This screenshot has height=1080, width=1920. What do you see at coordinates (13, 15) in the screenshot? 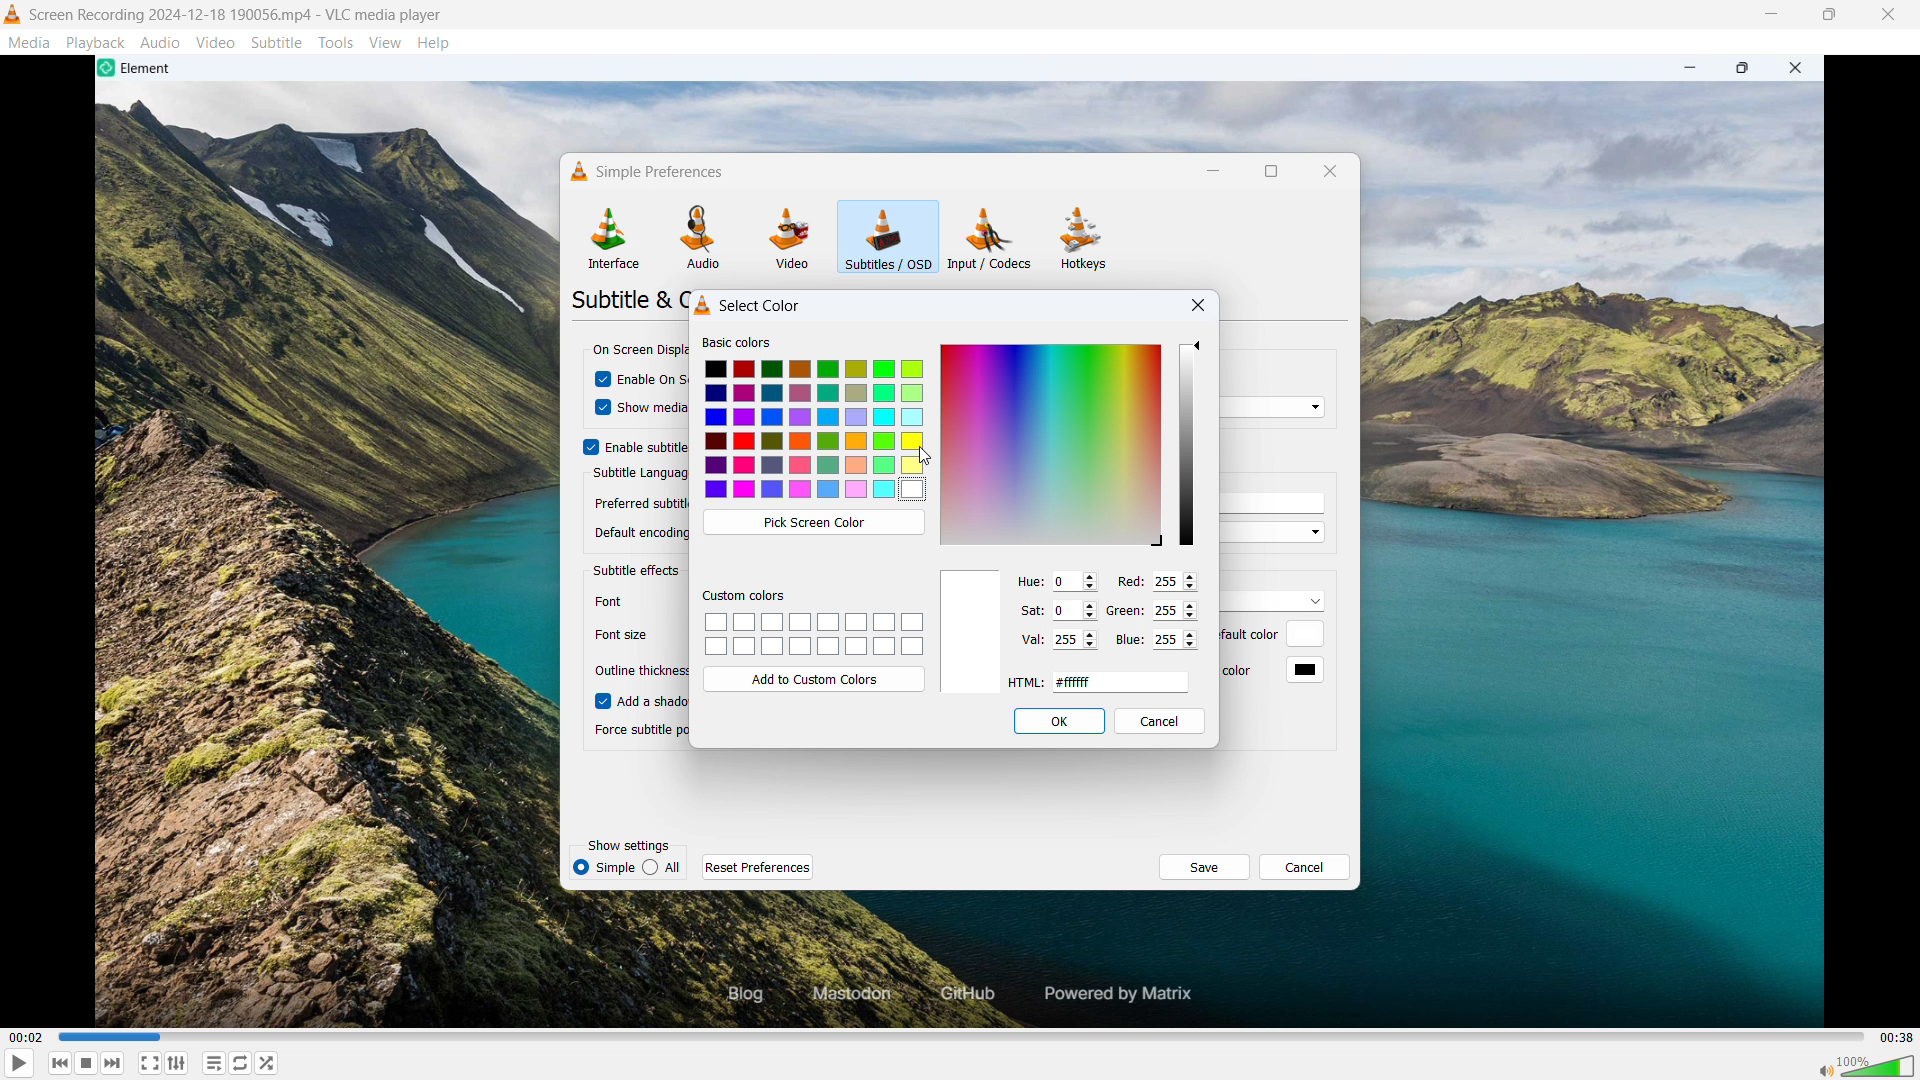
I see `Logo ` at bounding box center [13, 15].